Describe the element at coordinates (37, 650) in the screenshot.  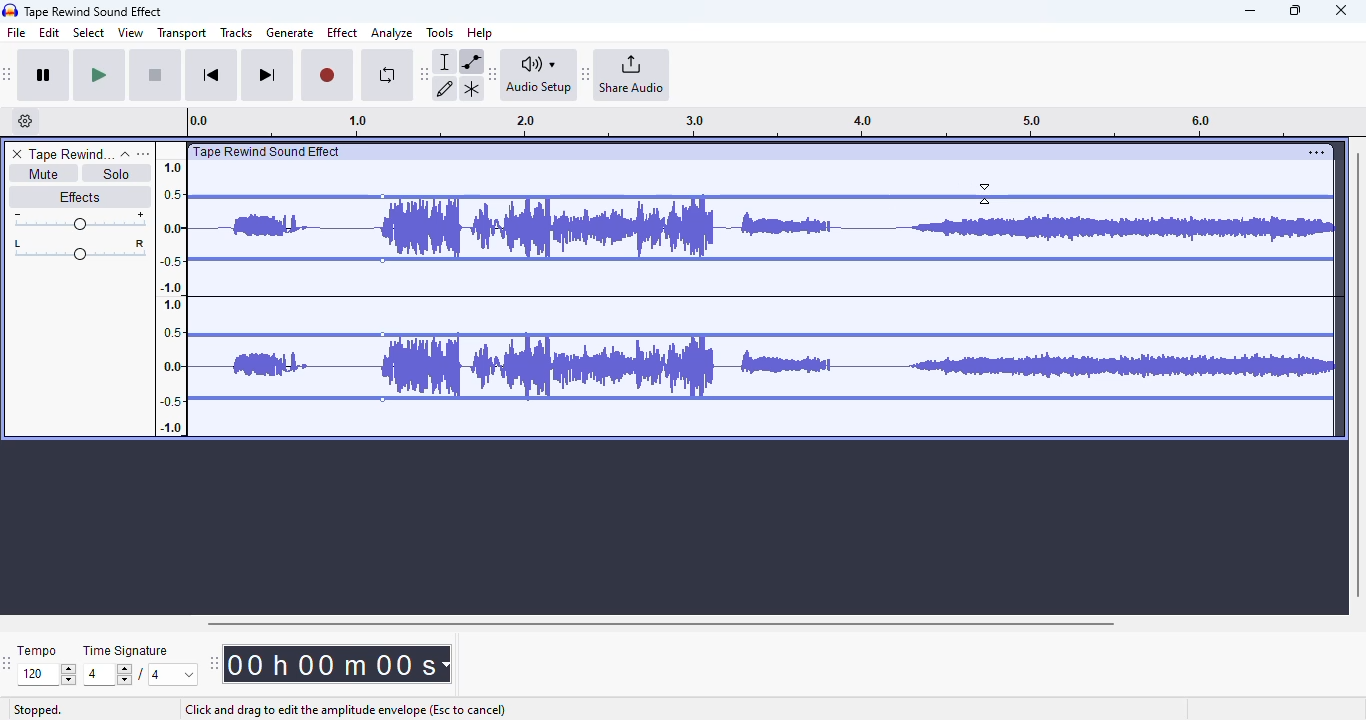
I see `tempo` at that location.